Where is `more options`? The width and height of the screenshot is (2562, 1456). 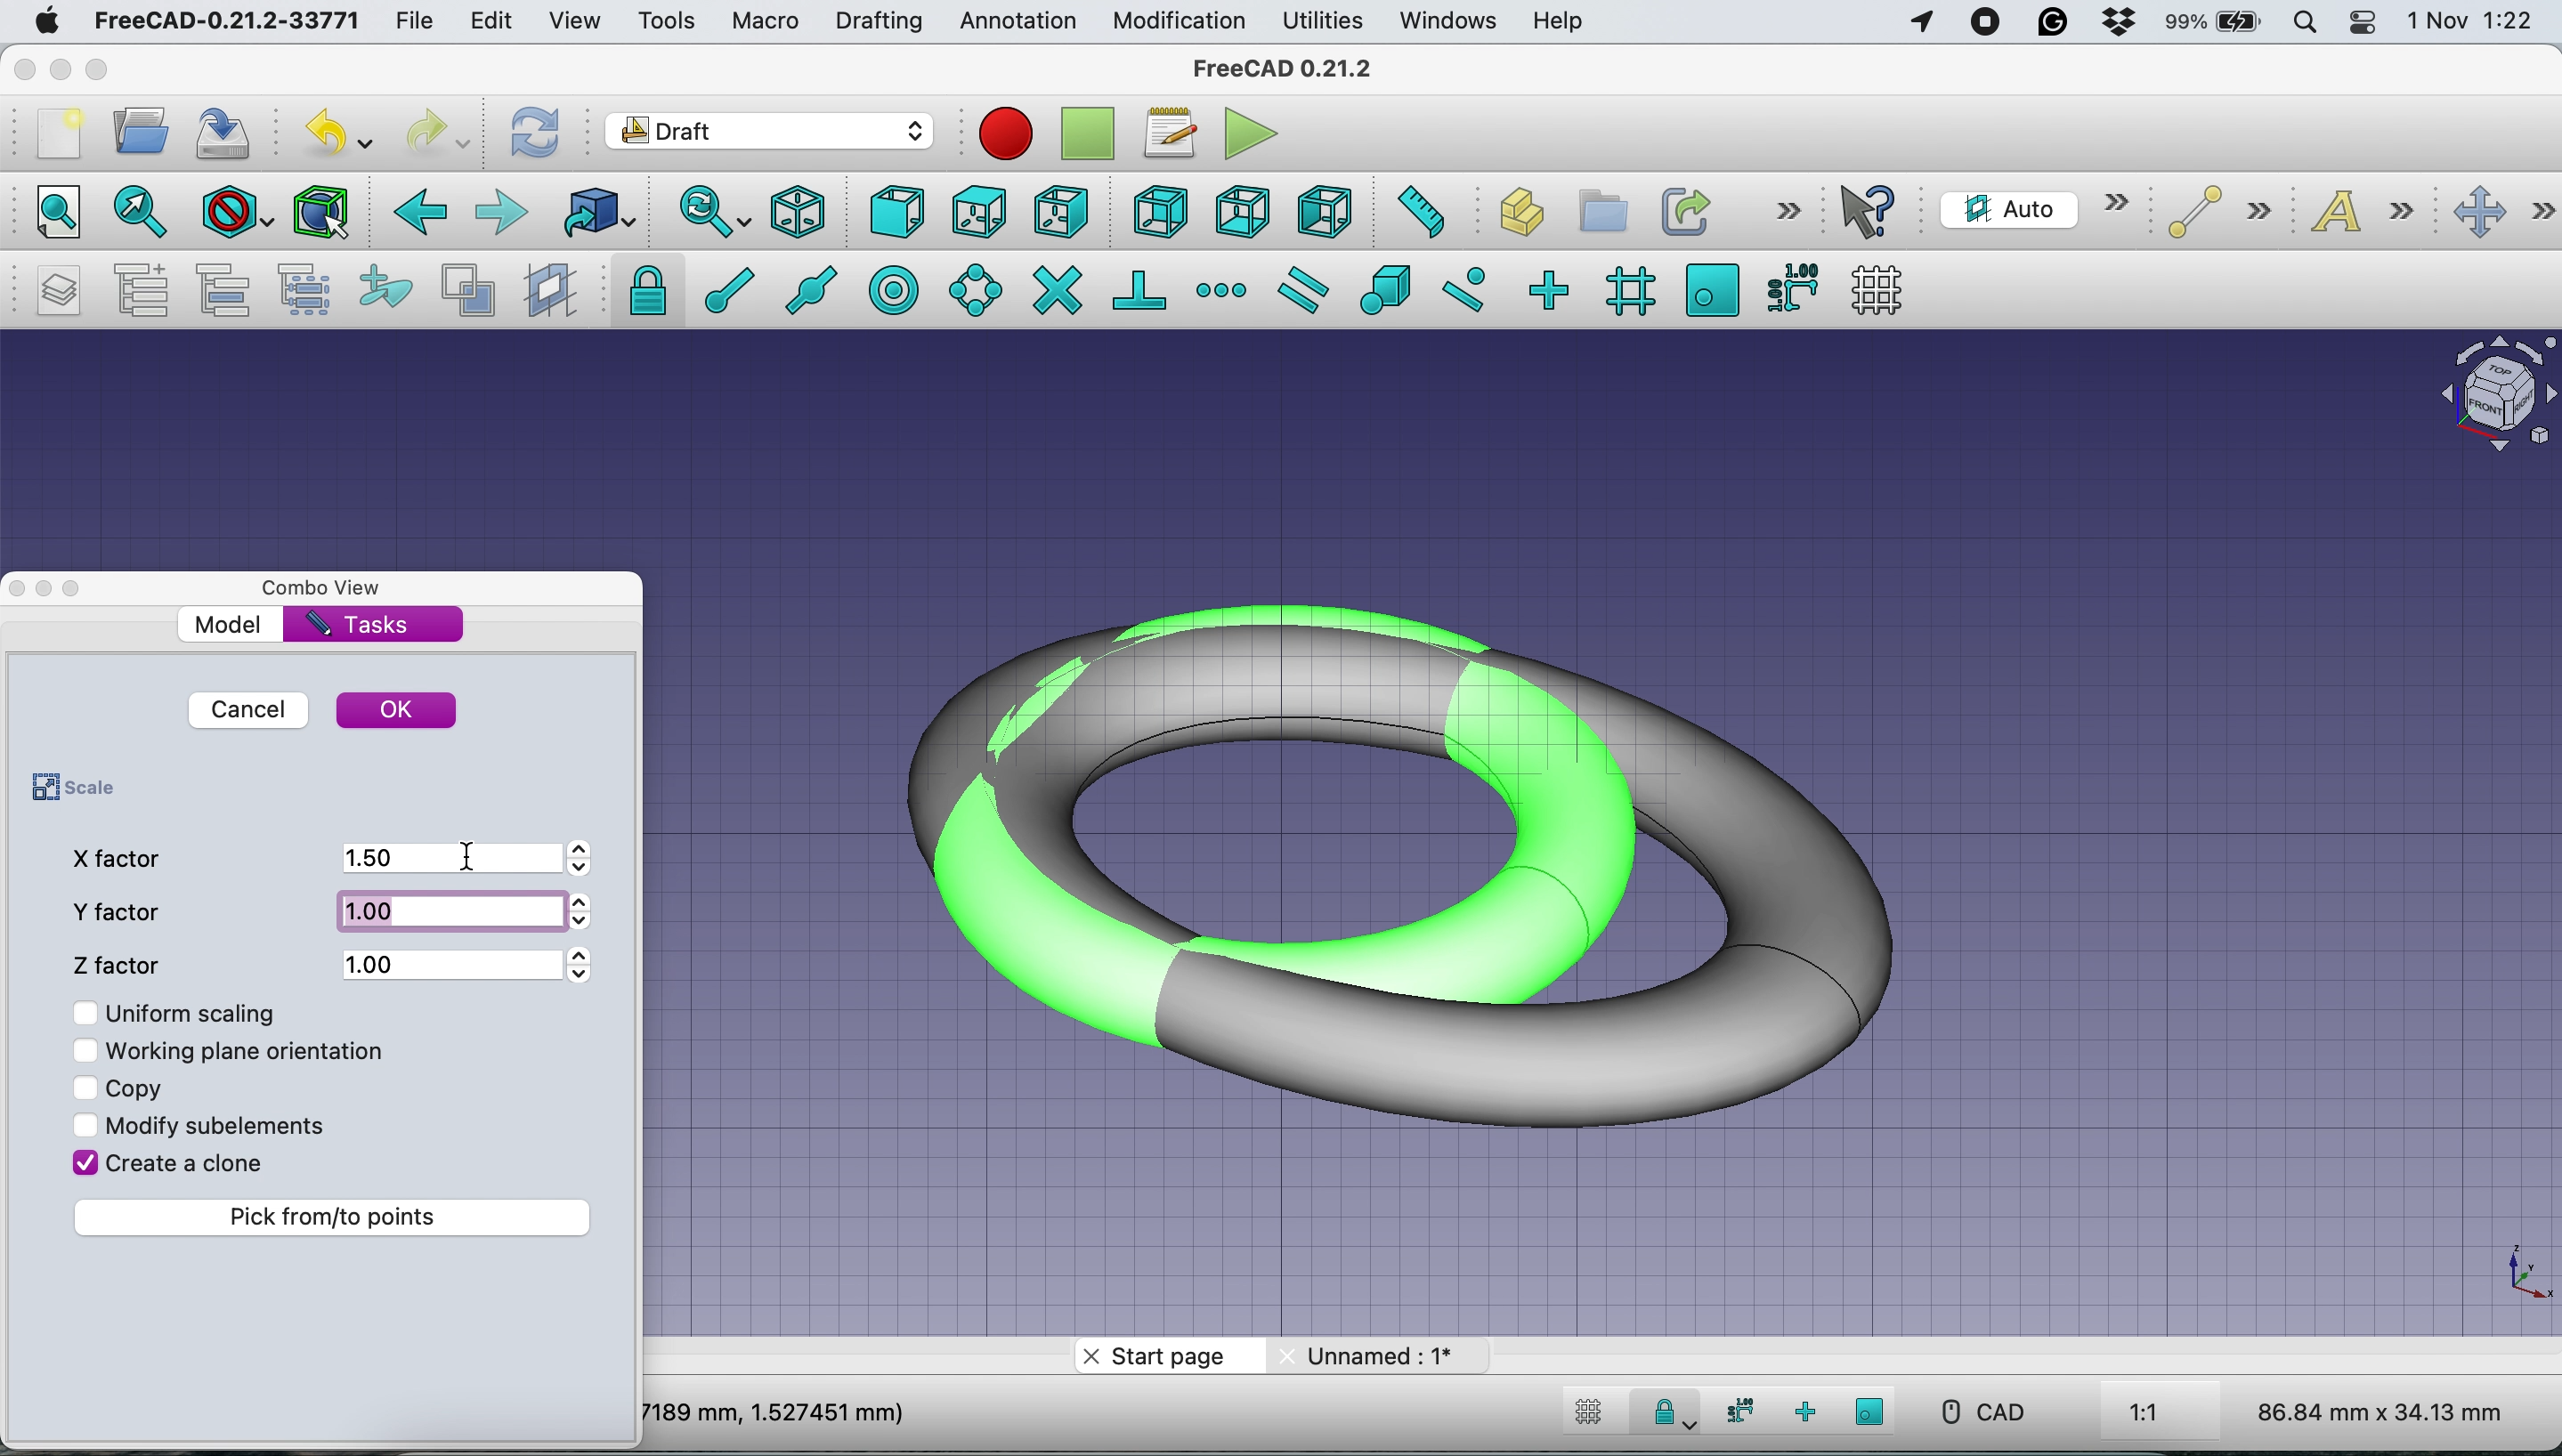 more options is located at coordinates (1784, 211).